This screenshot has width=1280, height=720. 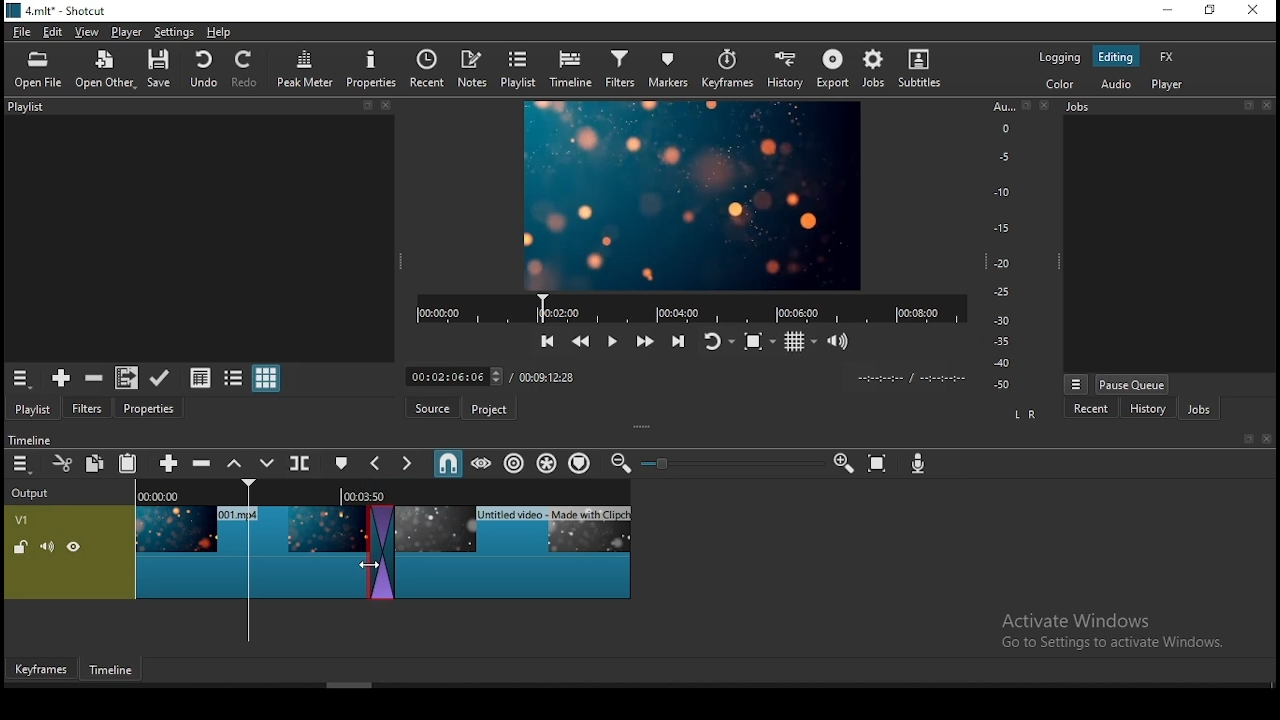 What do you see at coordinates (1025, 412) in the screenshot?
I see `L R` at bounding box center [1025, 412].